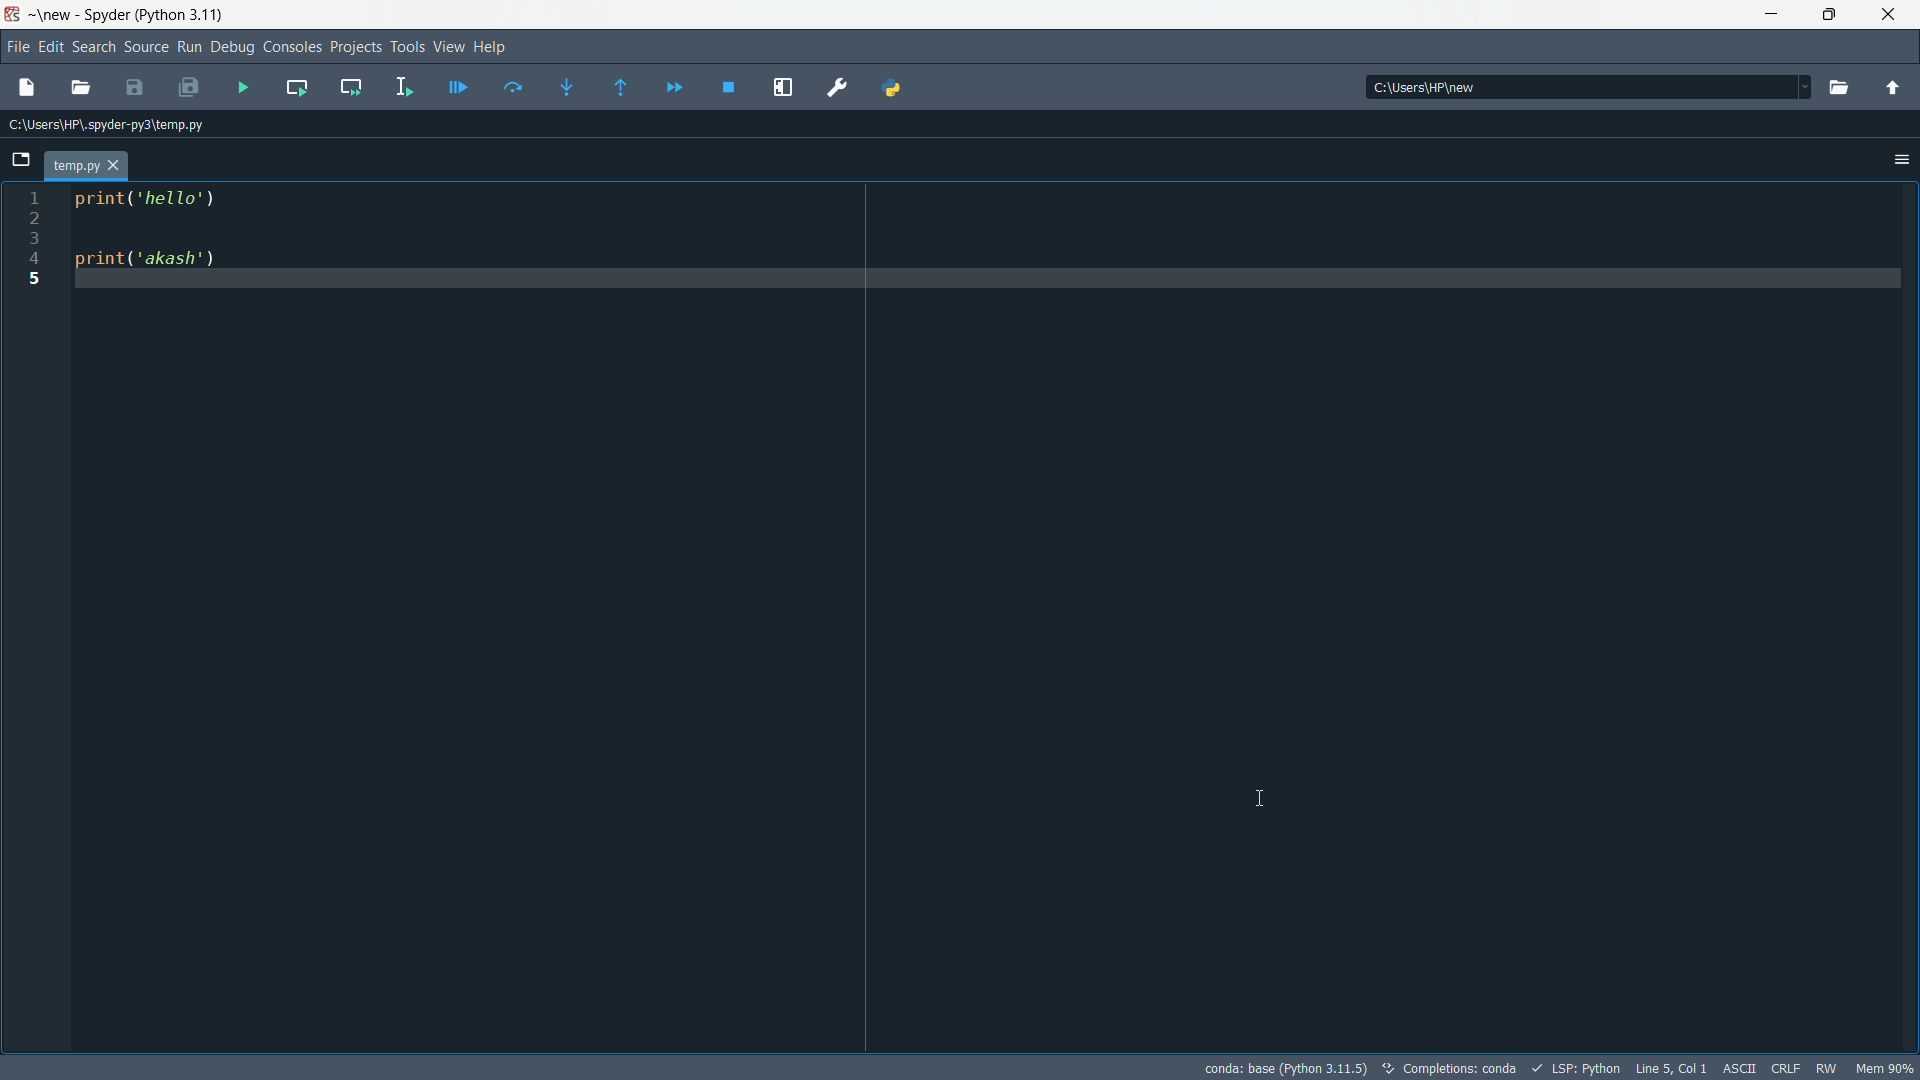 The width and height of the screenshot is (1920, 1080). What do you see at coordinates (673, 88) in the screenshot?
I see `continue execution until next breakpoint` at bounding box center [673, 88].